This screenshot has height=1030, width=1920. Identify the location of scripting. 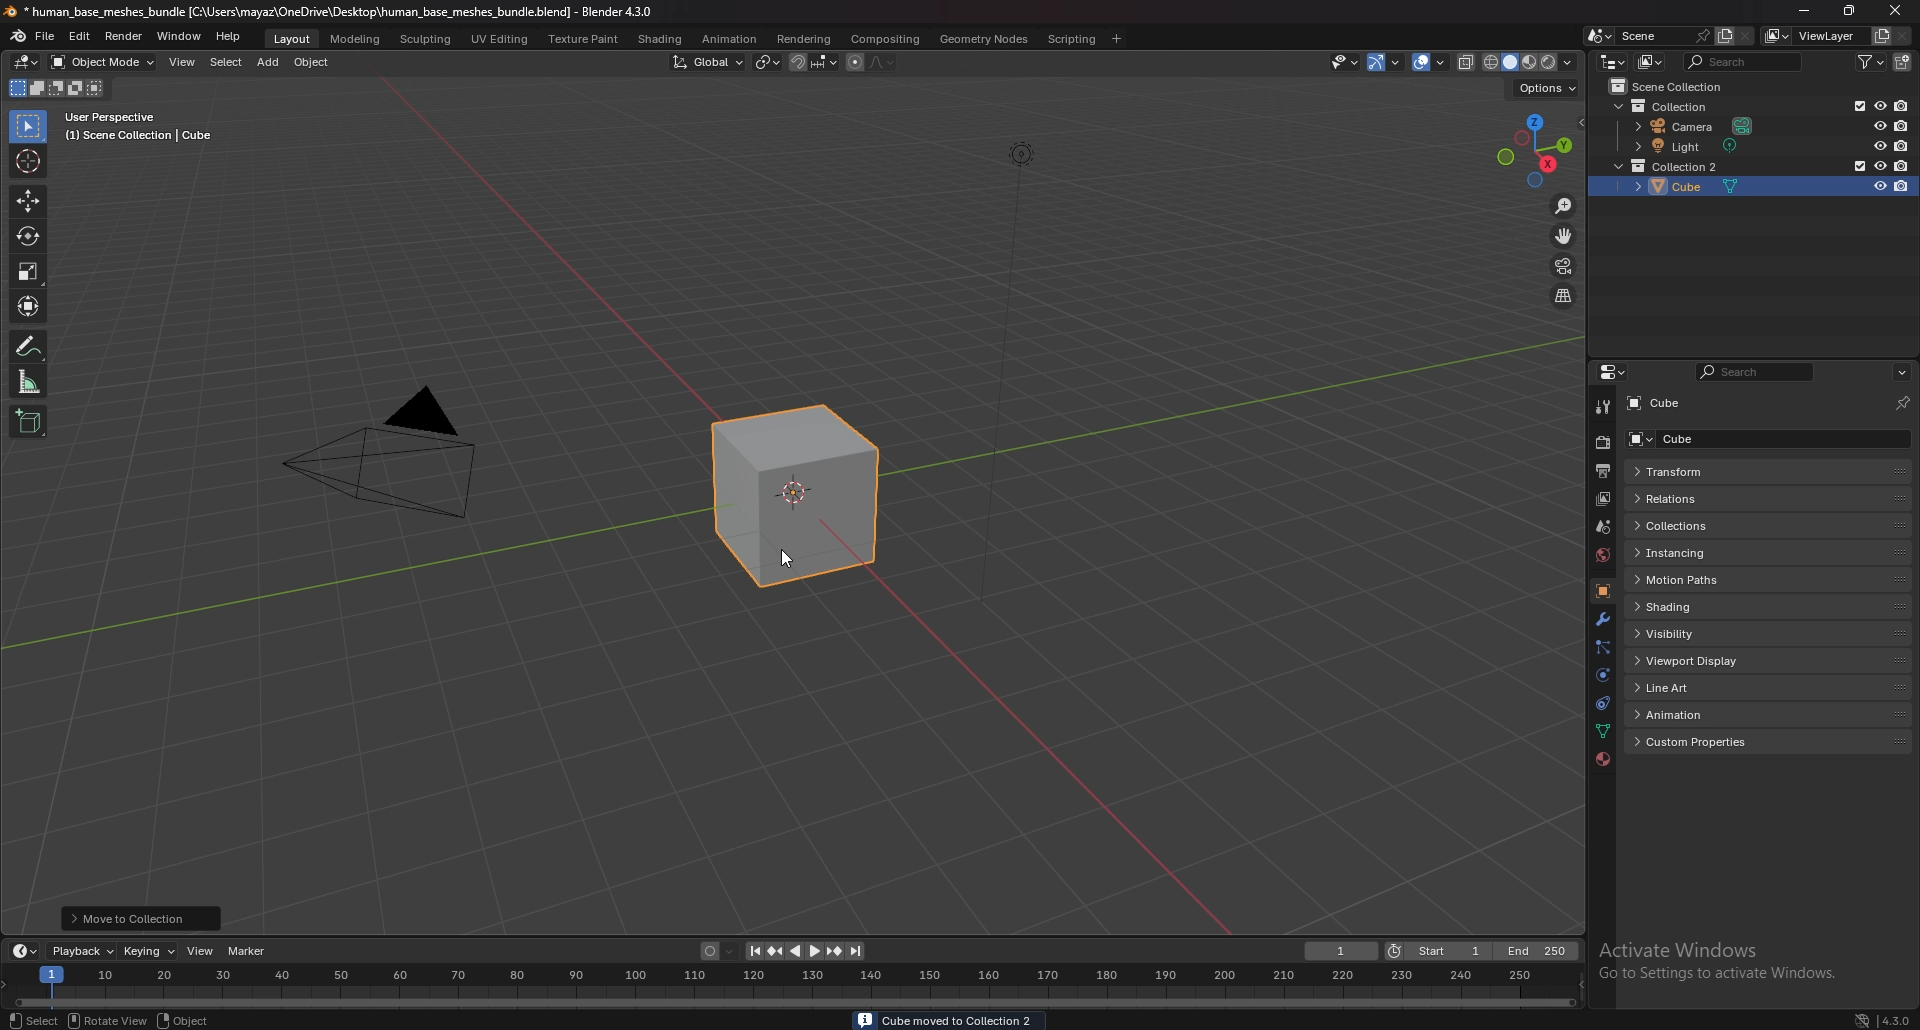
(1073, 39).